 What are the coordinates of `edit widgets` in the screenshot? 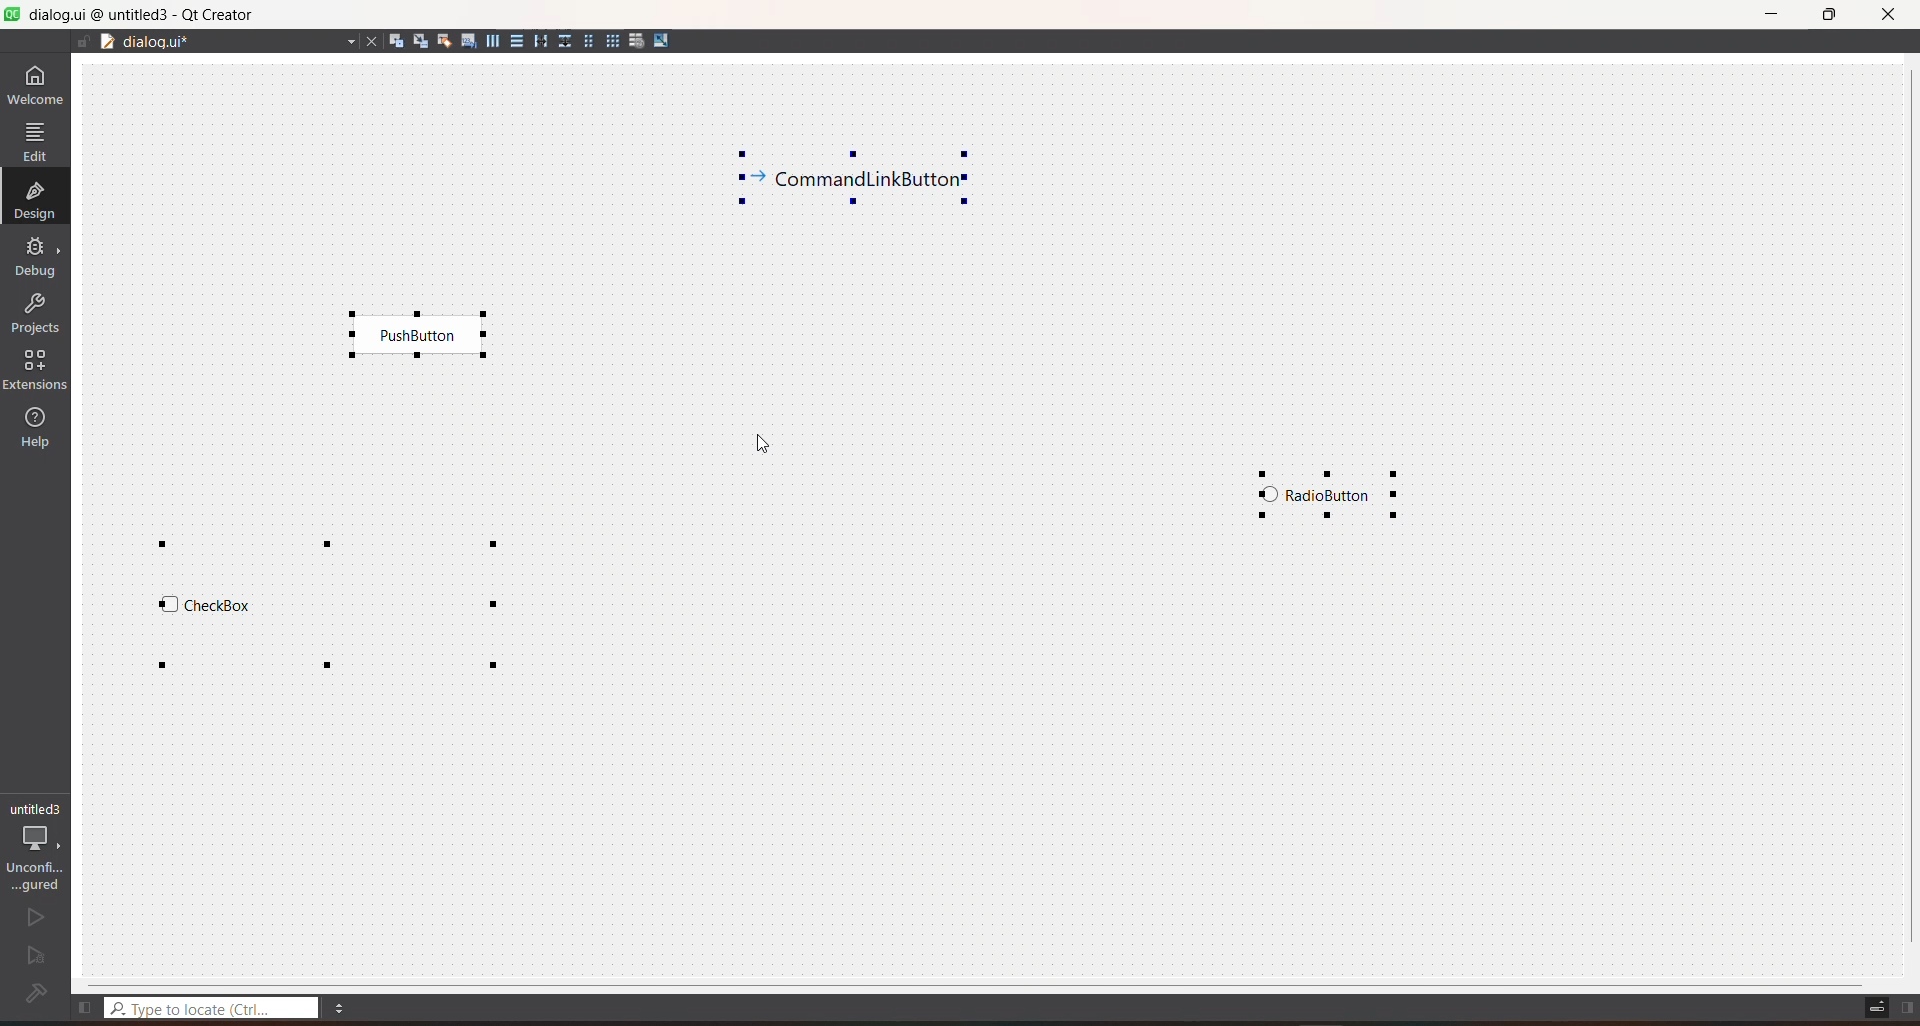 It's located at (396, 41).